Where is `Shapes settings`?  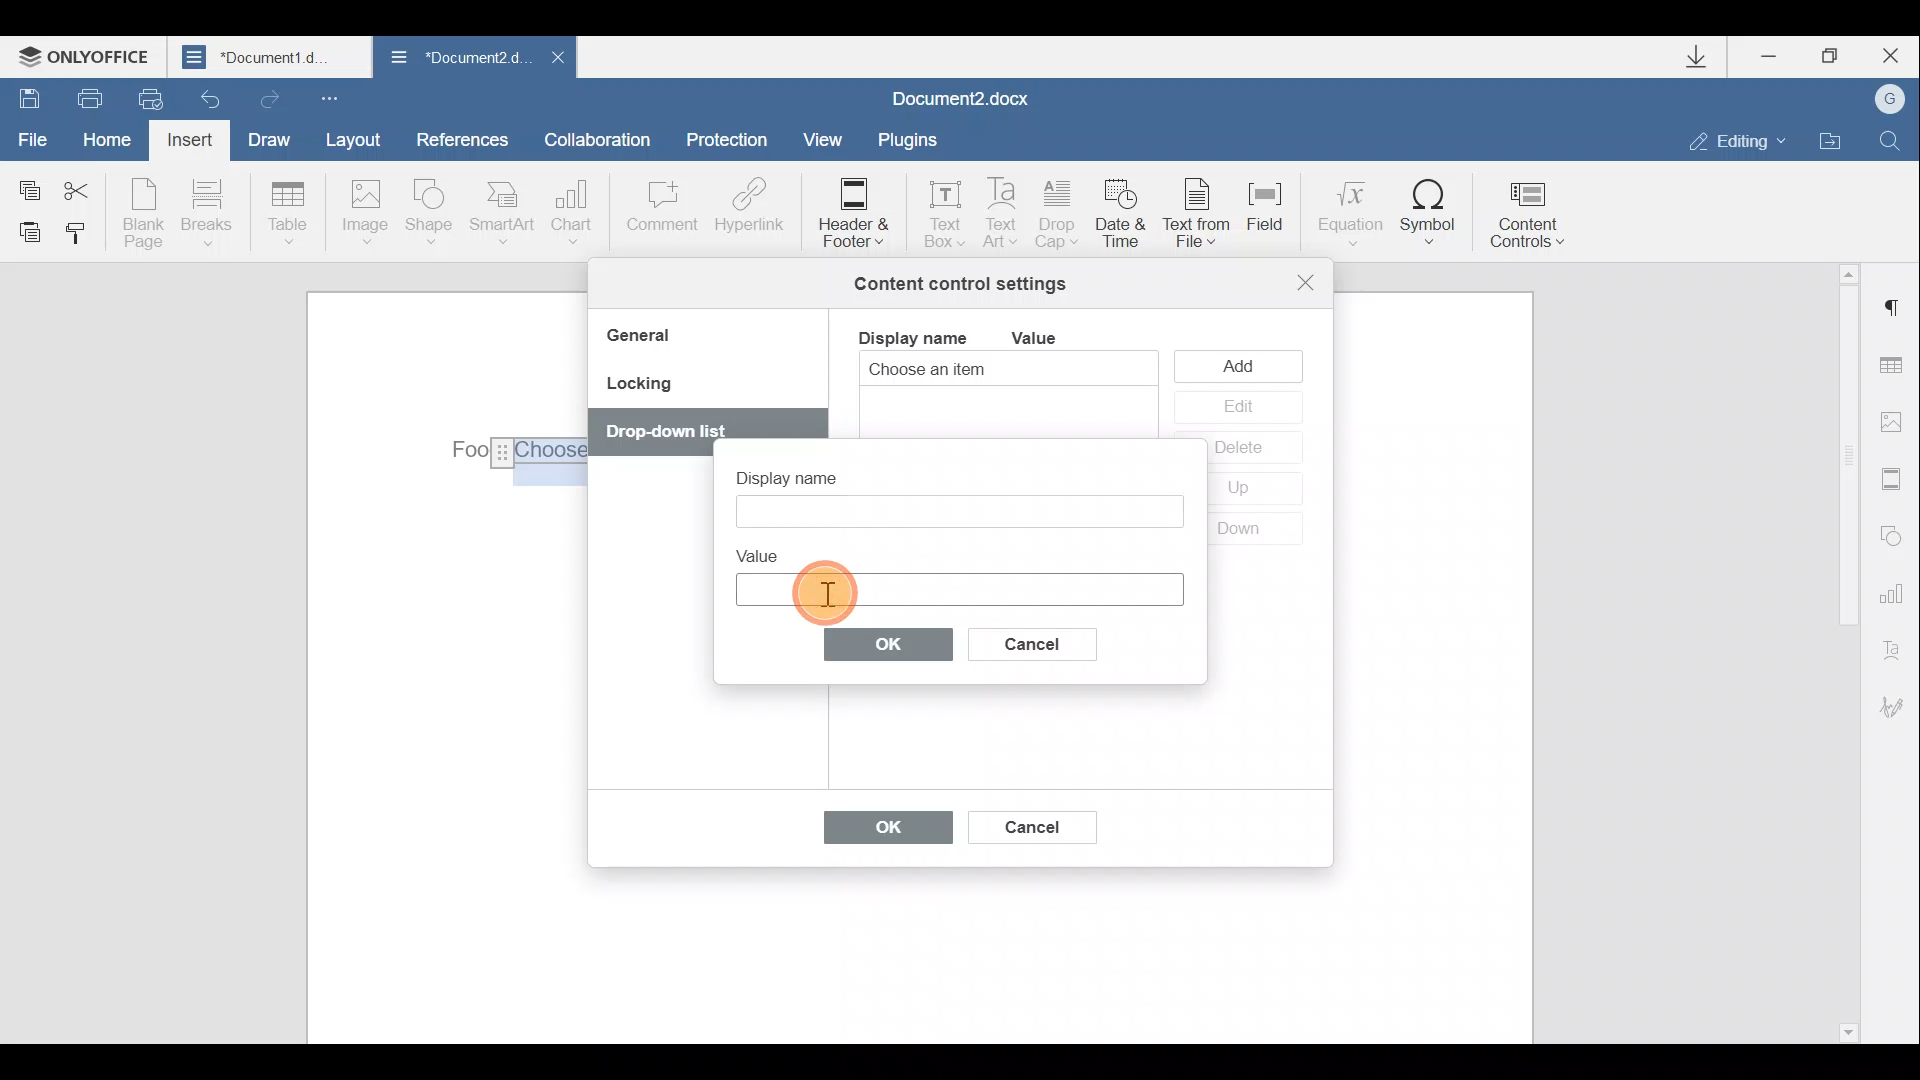
Shapes settings is located at coordinates (1892, 533).